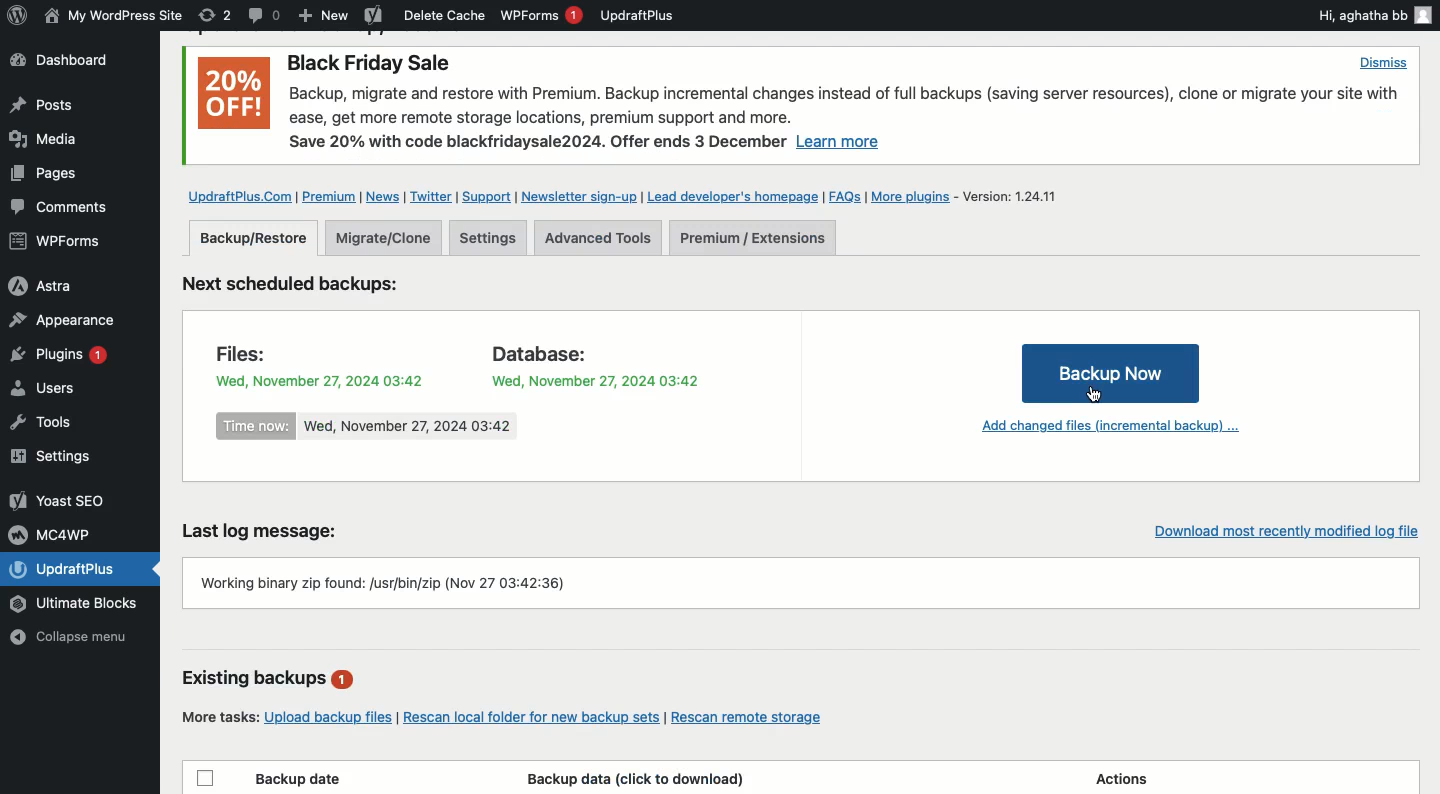 This screenshot has height=794, width=1440. Describe the element at coordinates (78, 604) in the screenshot. I see `Ultimate Blocks` at that location.